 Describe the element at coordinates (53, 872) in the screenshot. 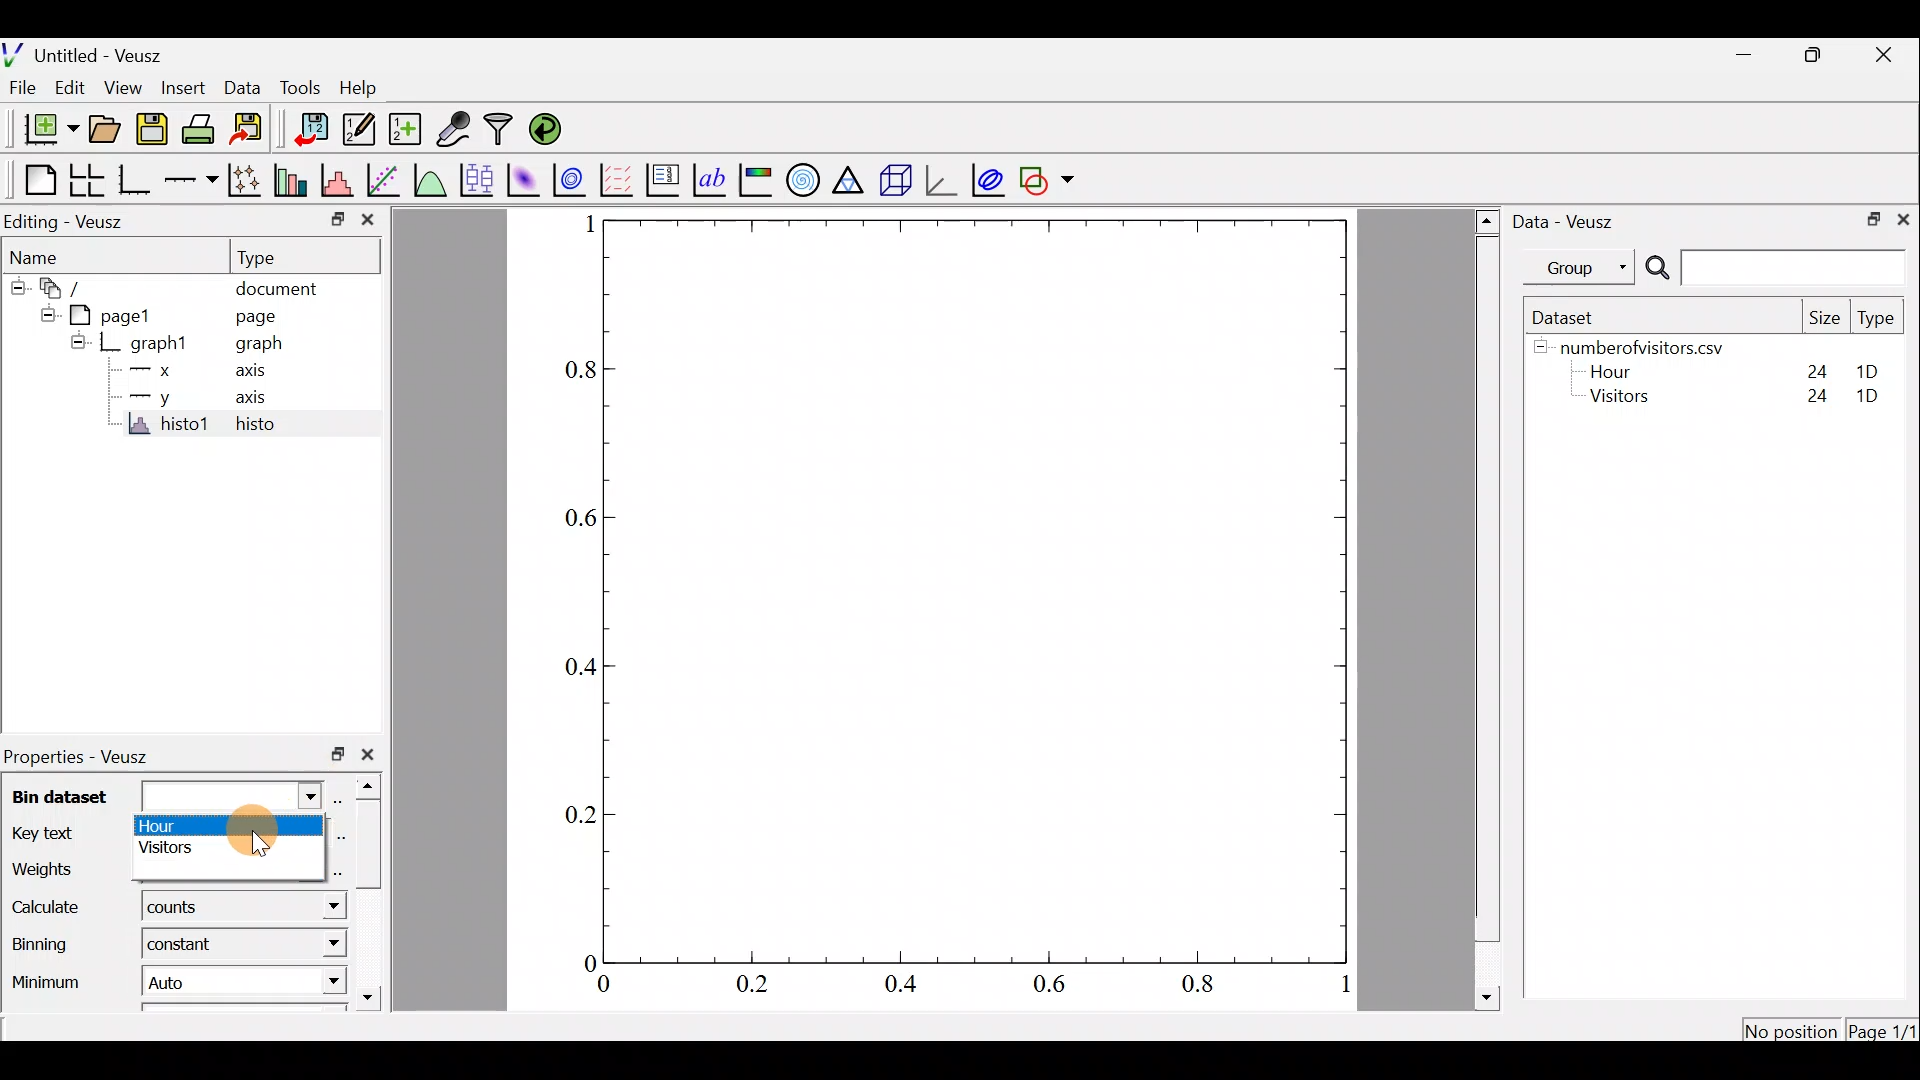

I see `Weights` at that location.